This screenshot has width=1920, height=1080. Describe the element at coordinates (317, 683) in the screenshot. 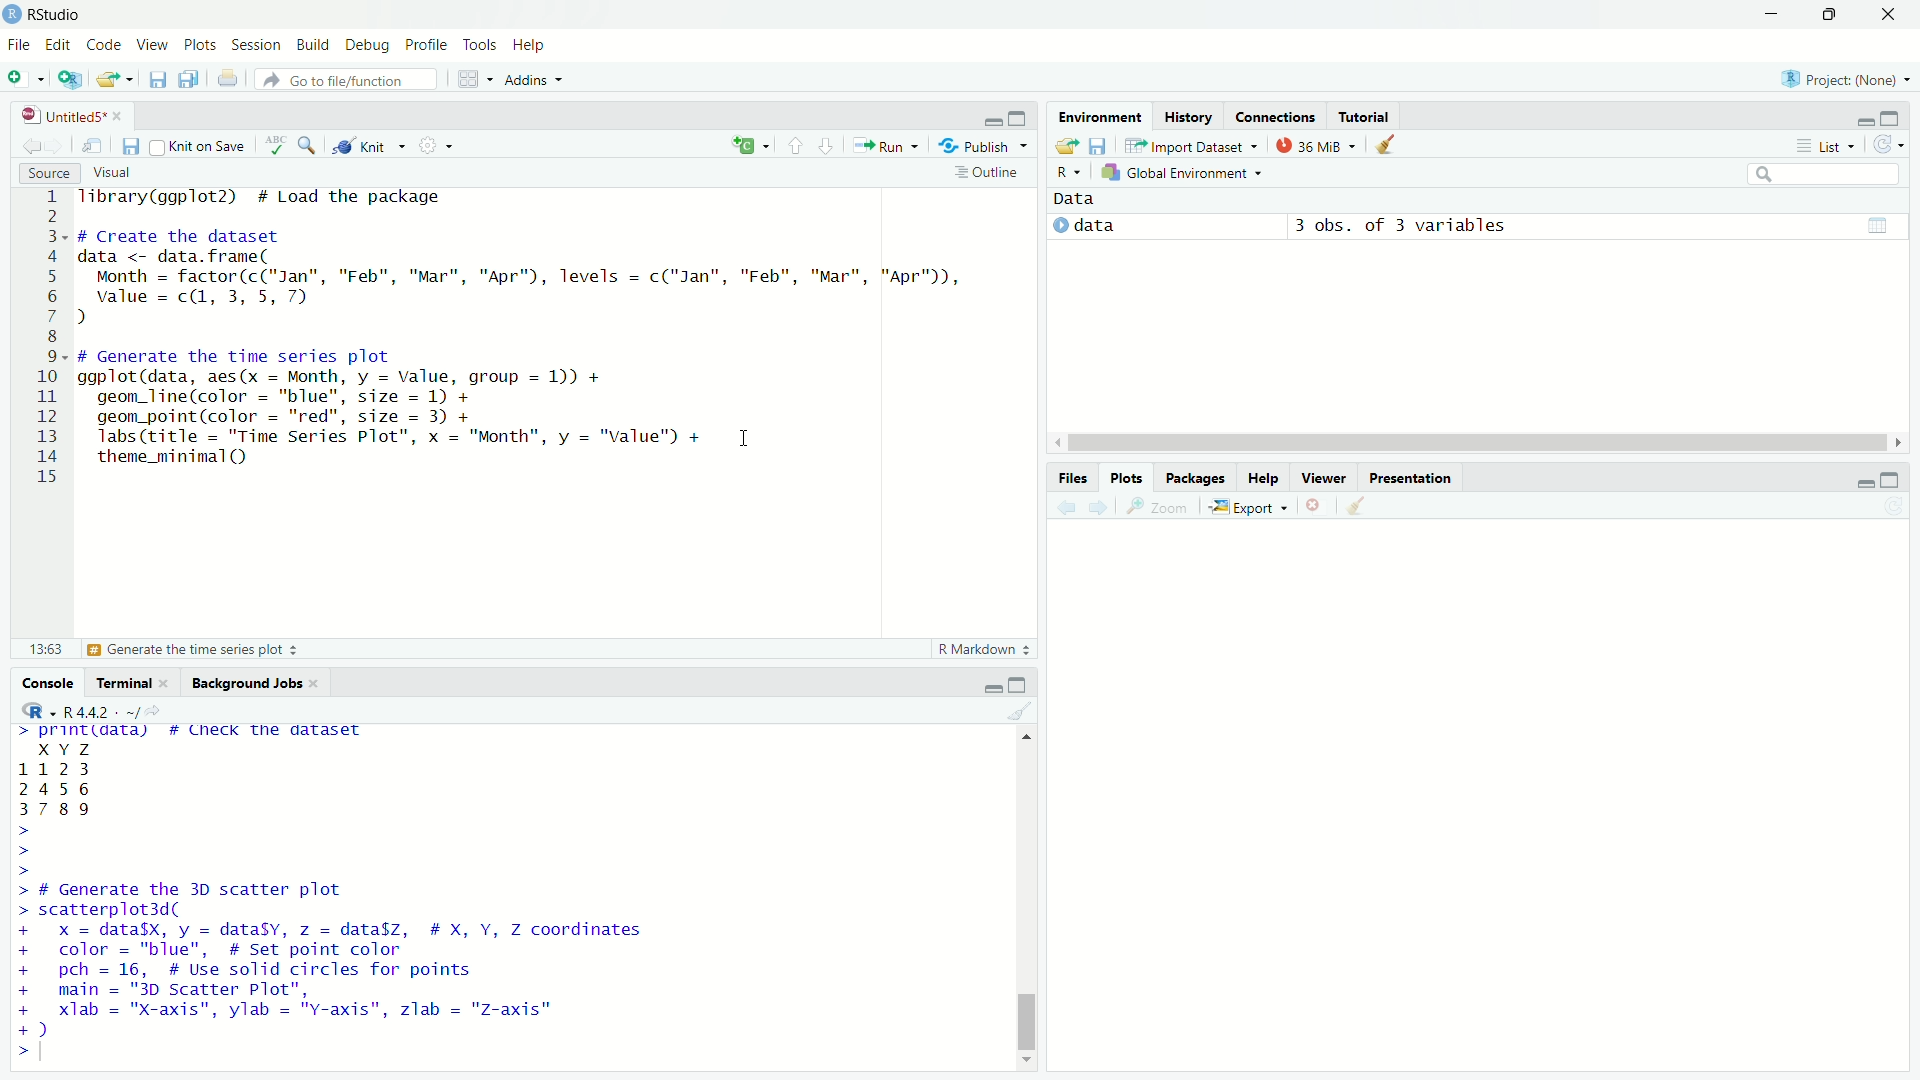

I see `close` at that location.